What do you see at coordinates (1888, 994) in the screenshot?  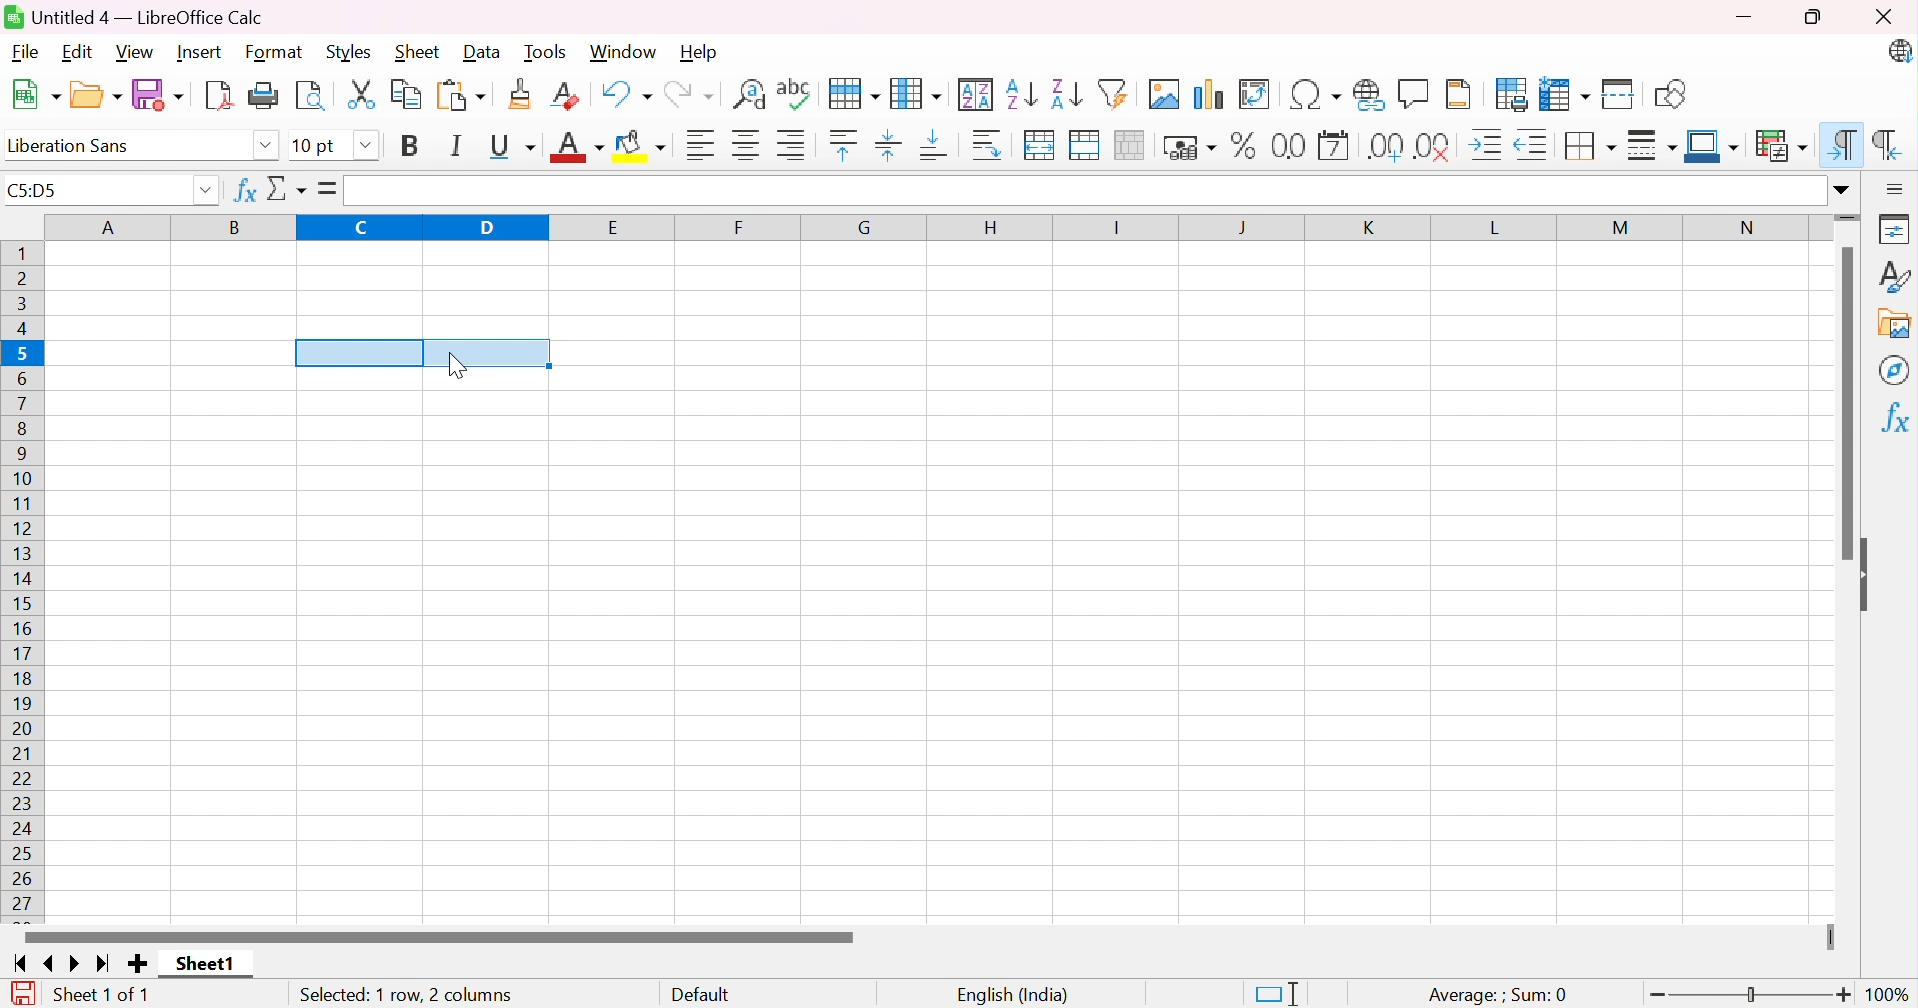 I see `100%` at bounding box center [1888, 994].